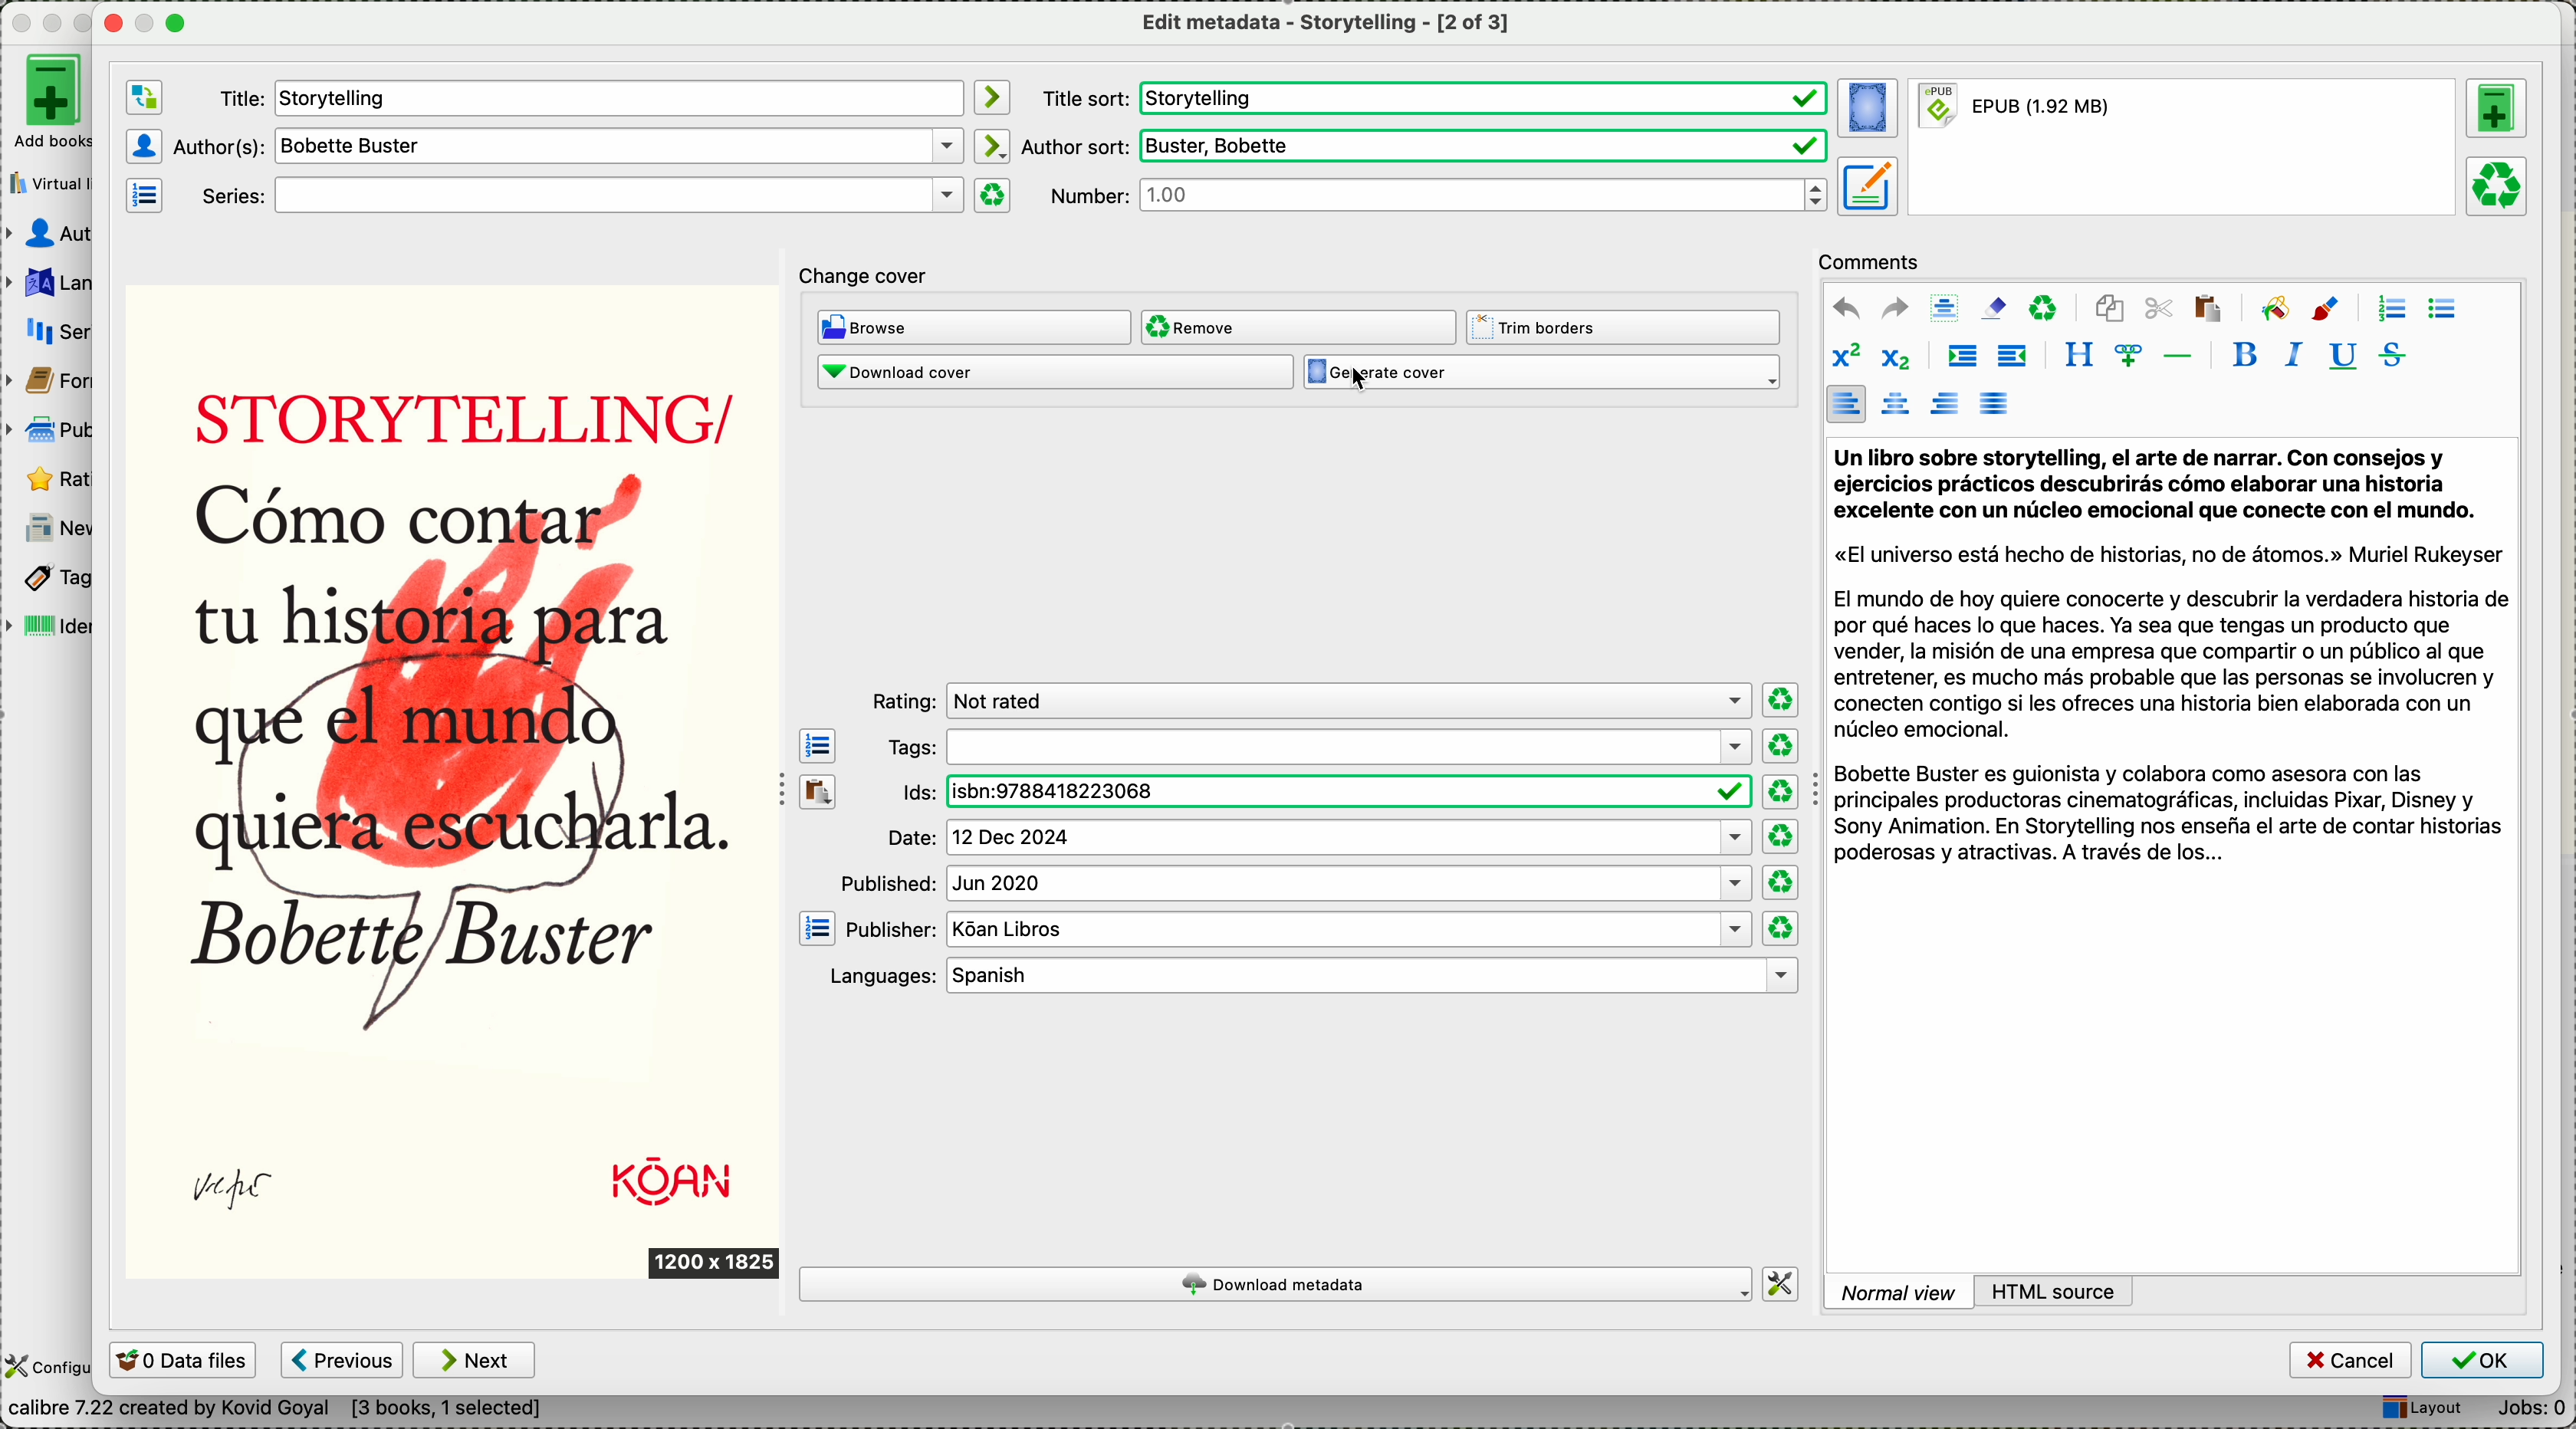 This screenshot has width=2576, height=1429. Describe the element at coordinates (1896, 359) in the screenshot. I see `subscript` at that location.